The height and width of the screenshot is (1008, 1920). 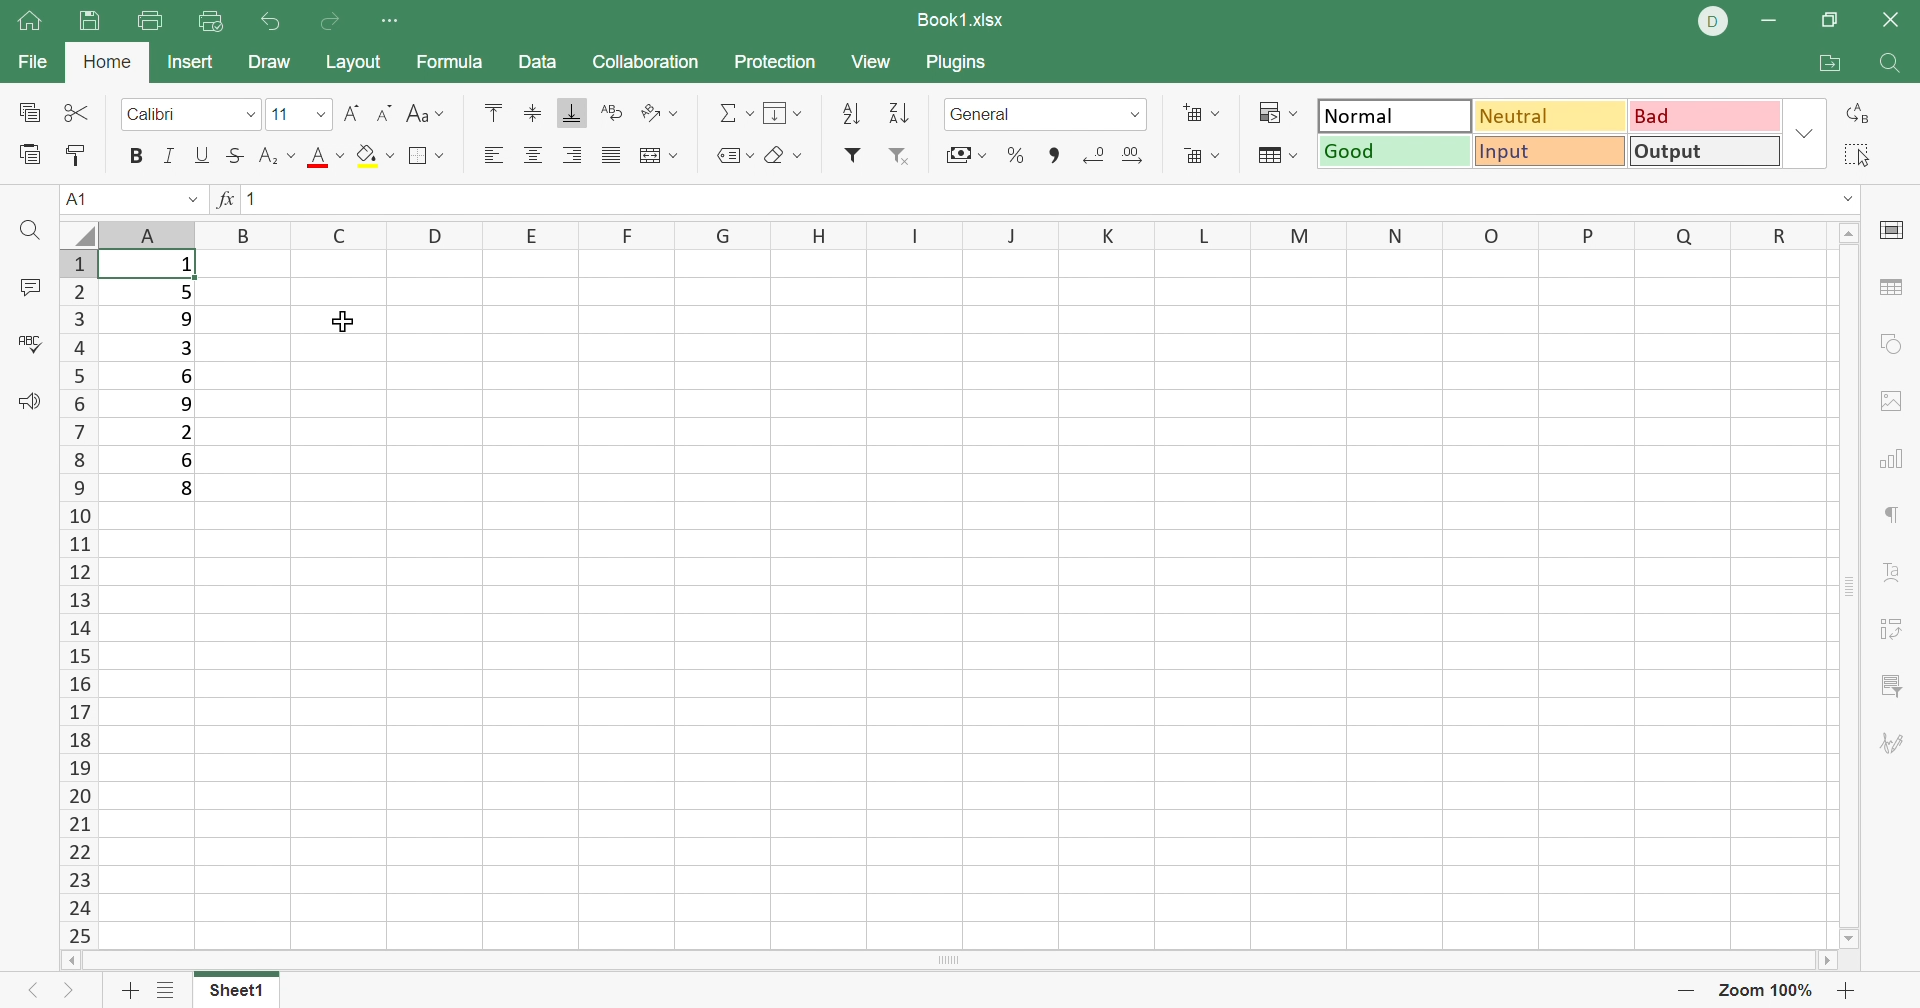 I want to click on Merge and center, so click(x=661, y=158).